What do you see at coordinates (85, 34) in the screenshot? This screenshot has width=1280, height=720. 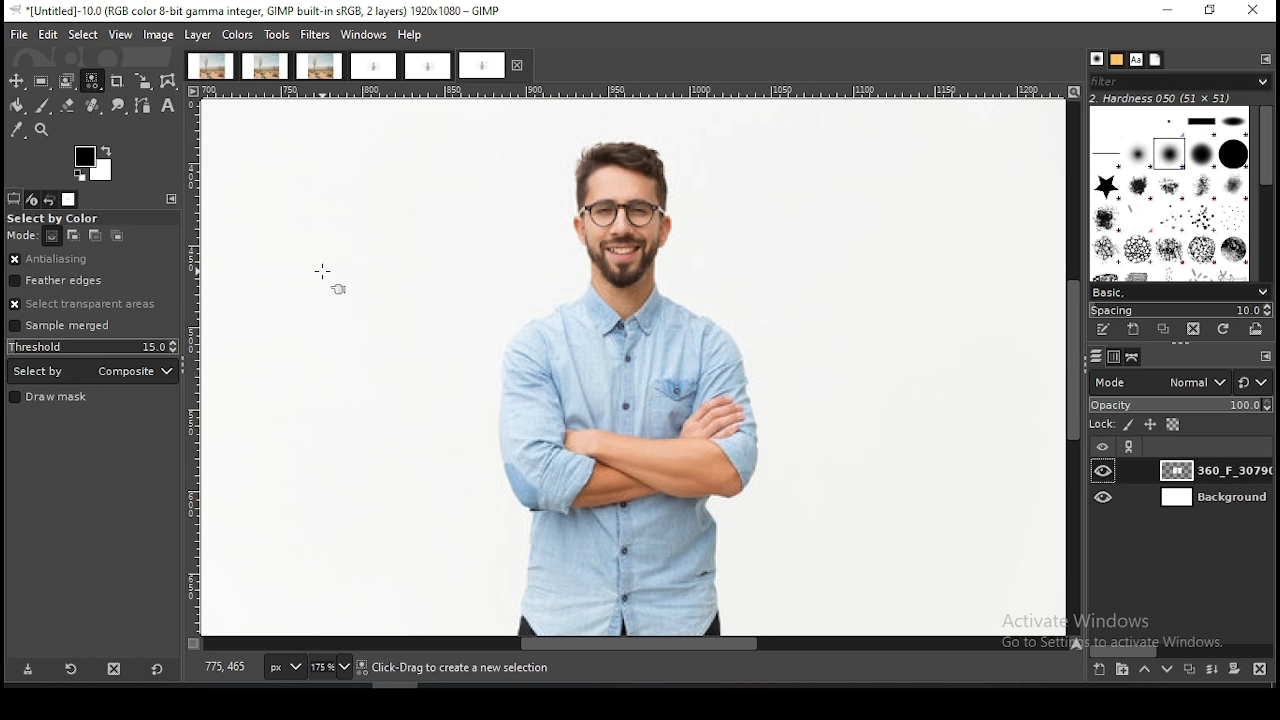 I see `select` at bounding box center [85, 34].